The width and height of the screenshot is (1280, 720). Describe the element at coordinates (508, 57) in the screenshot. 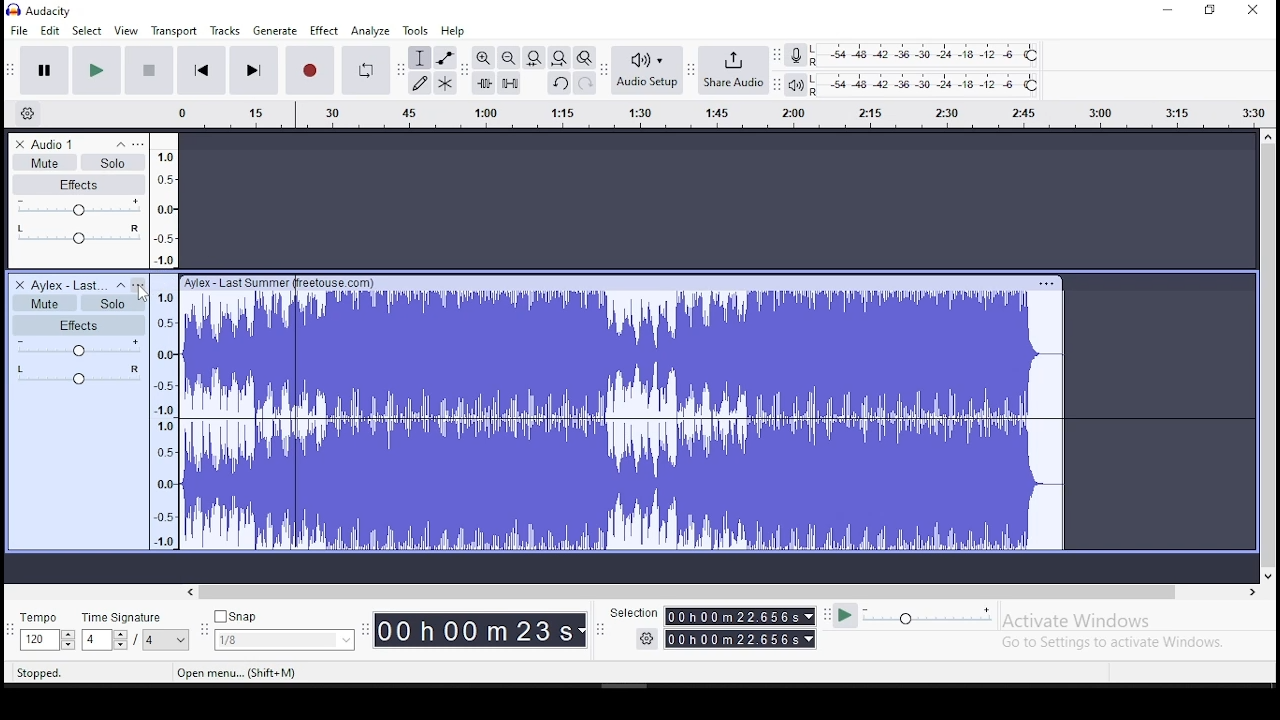

I see `zoom out` at that location.